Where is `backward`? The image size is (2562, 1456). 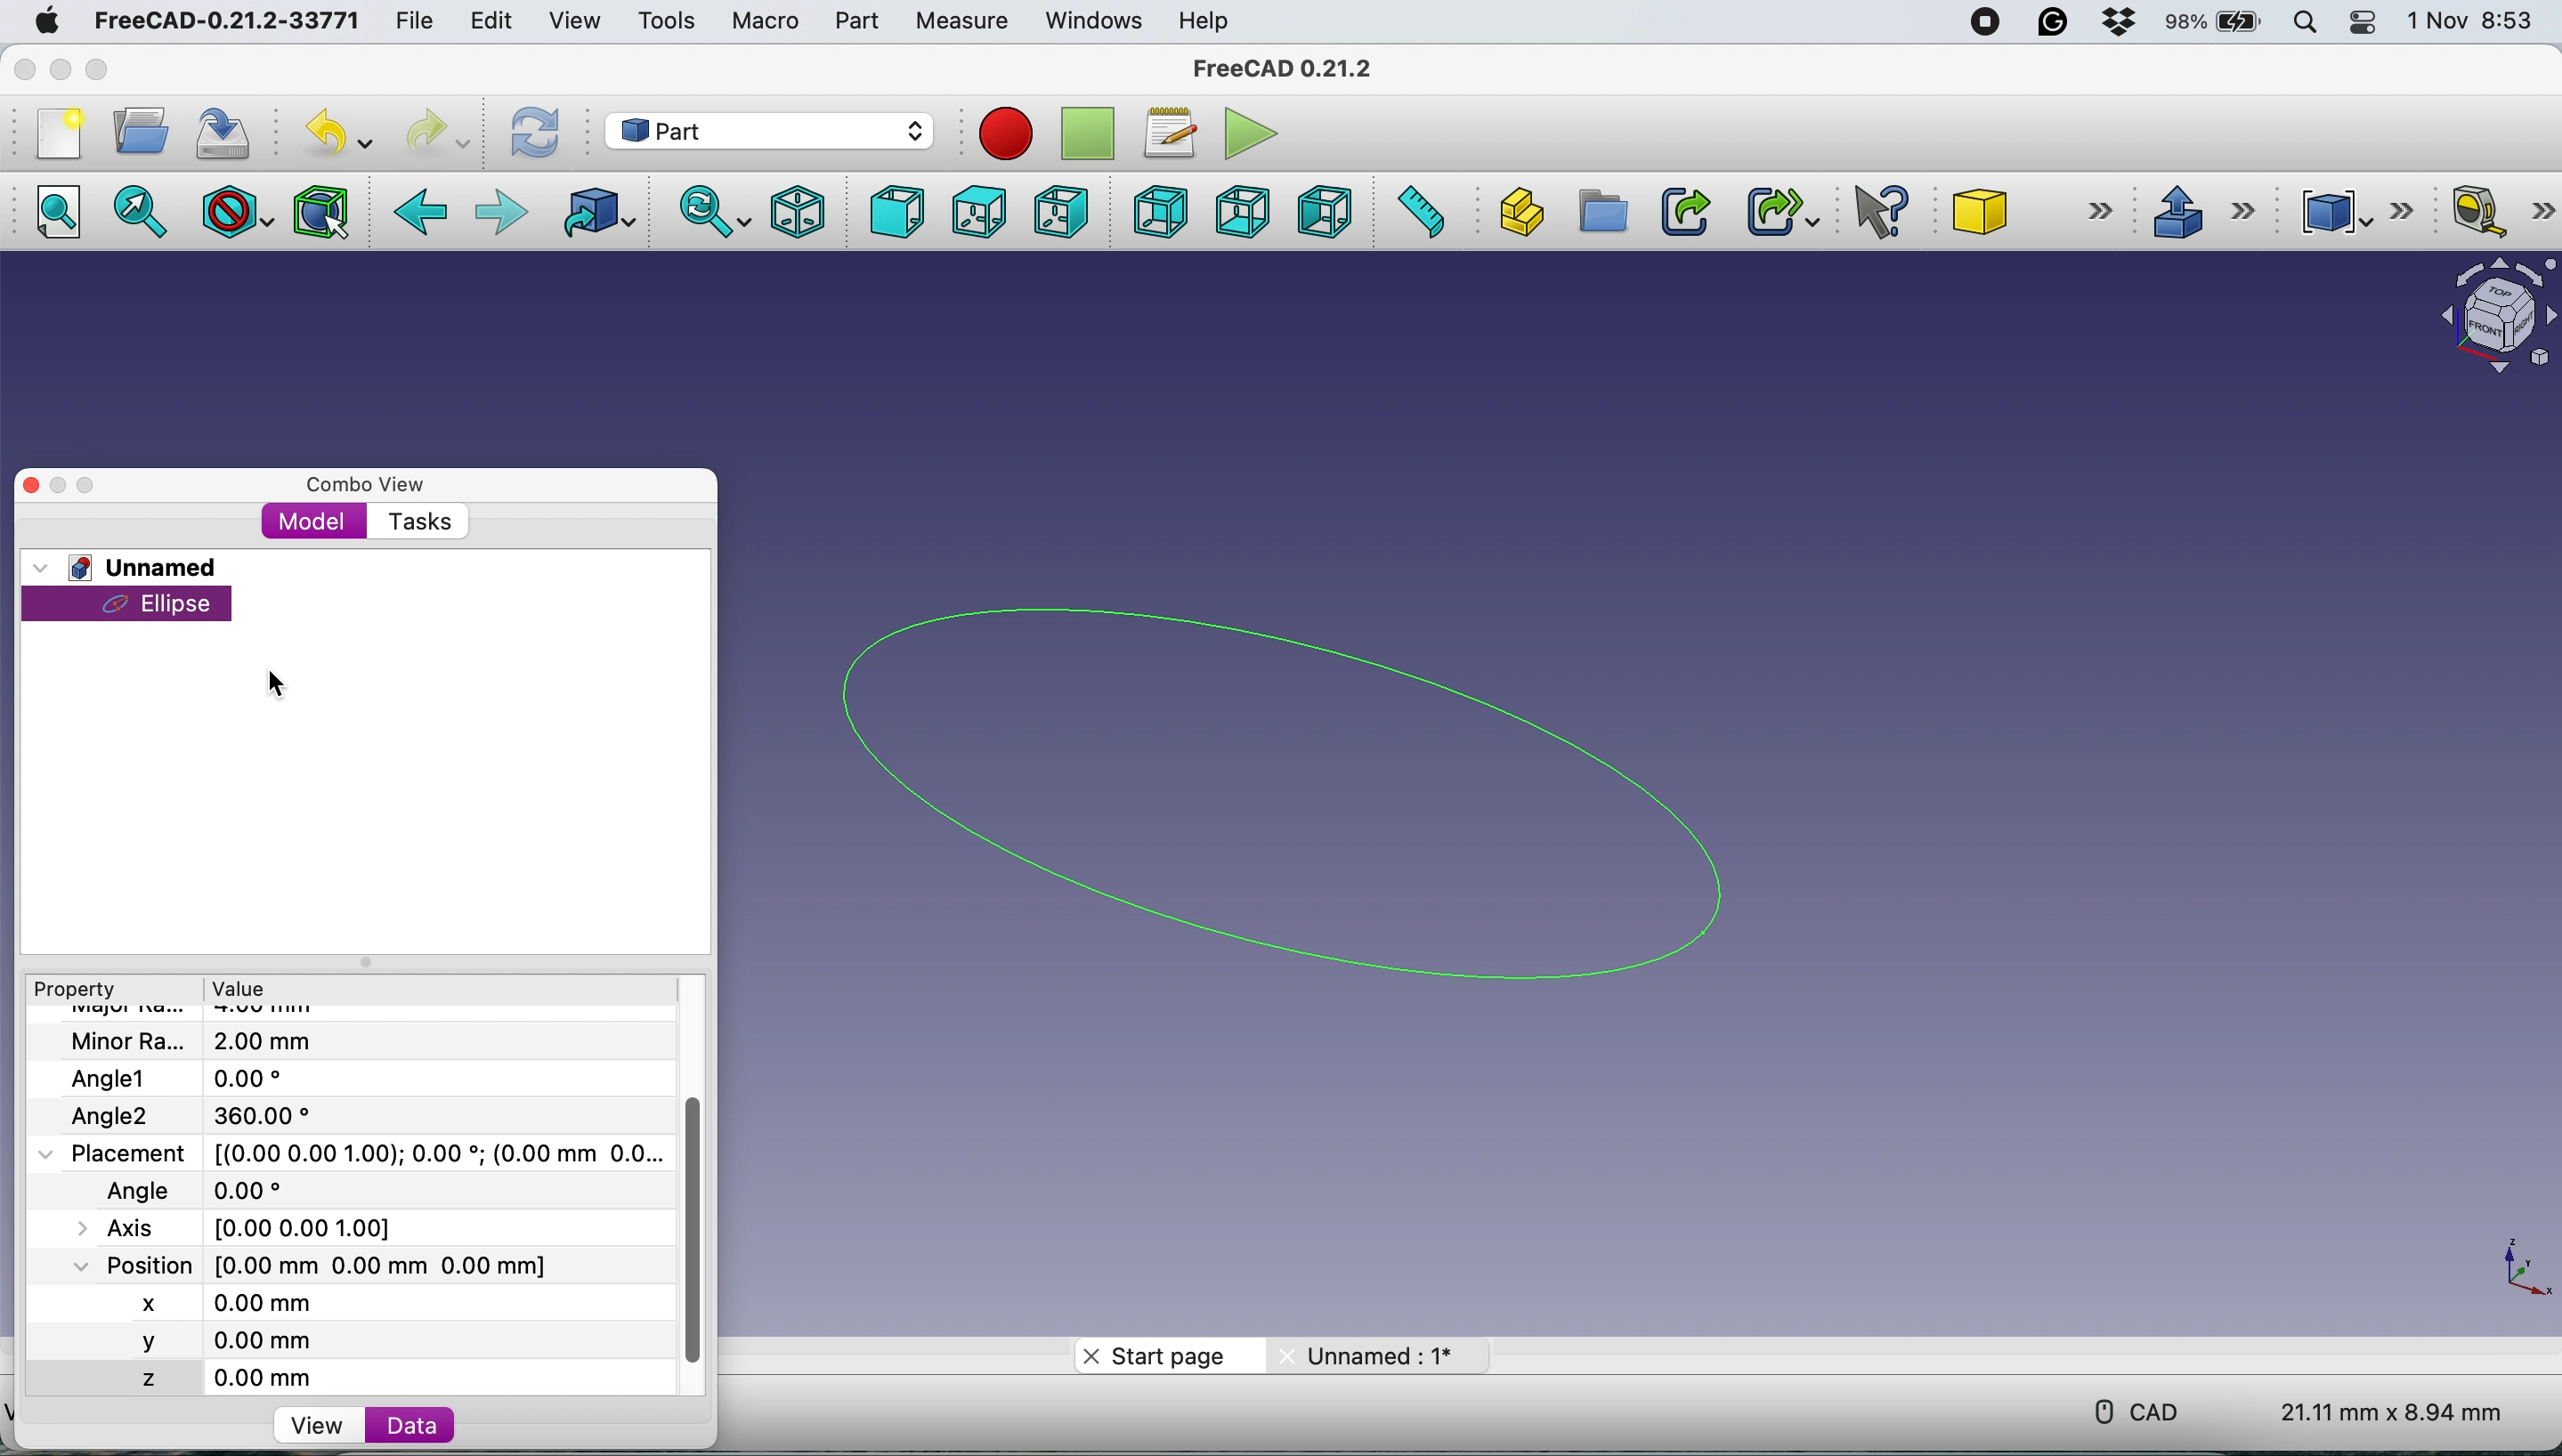 backward is located at coordinates (428, 215).